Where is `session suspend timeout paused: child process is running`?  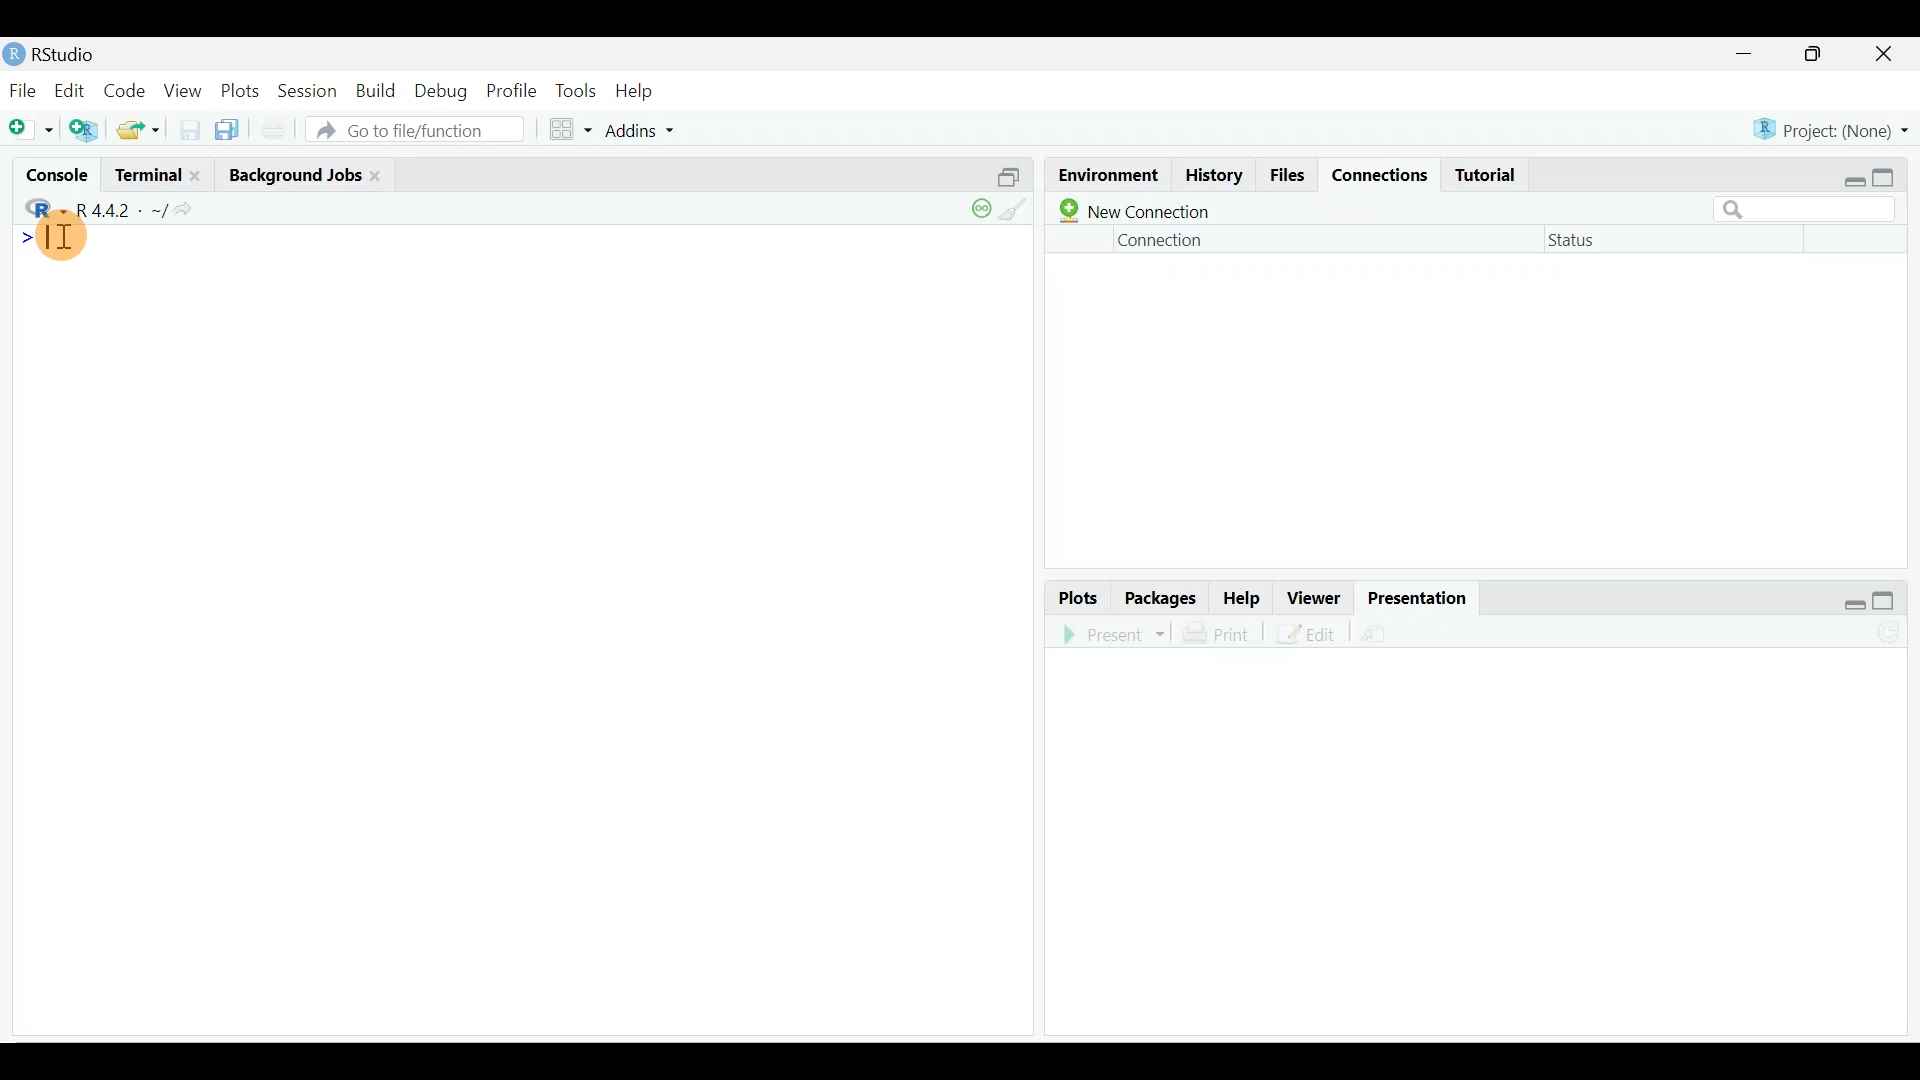 session suspend timeout paused: child process is running is located at coordinates (976, 217).